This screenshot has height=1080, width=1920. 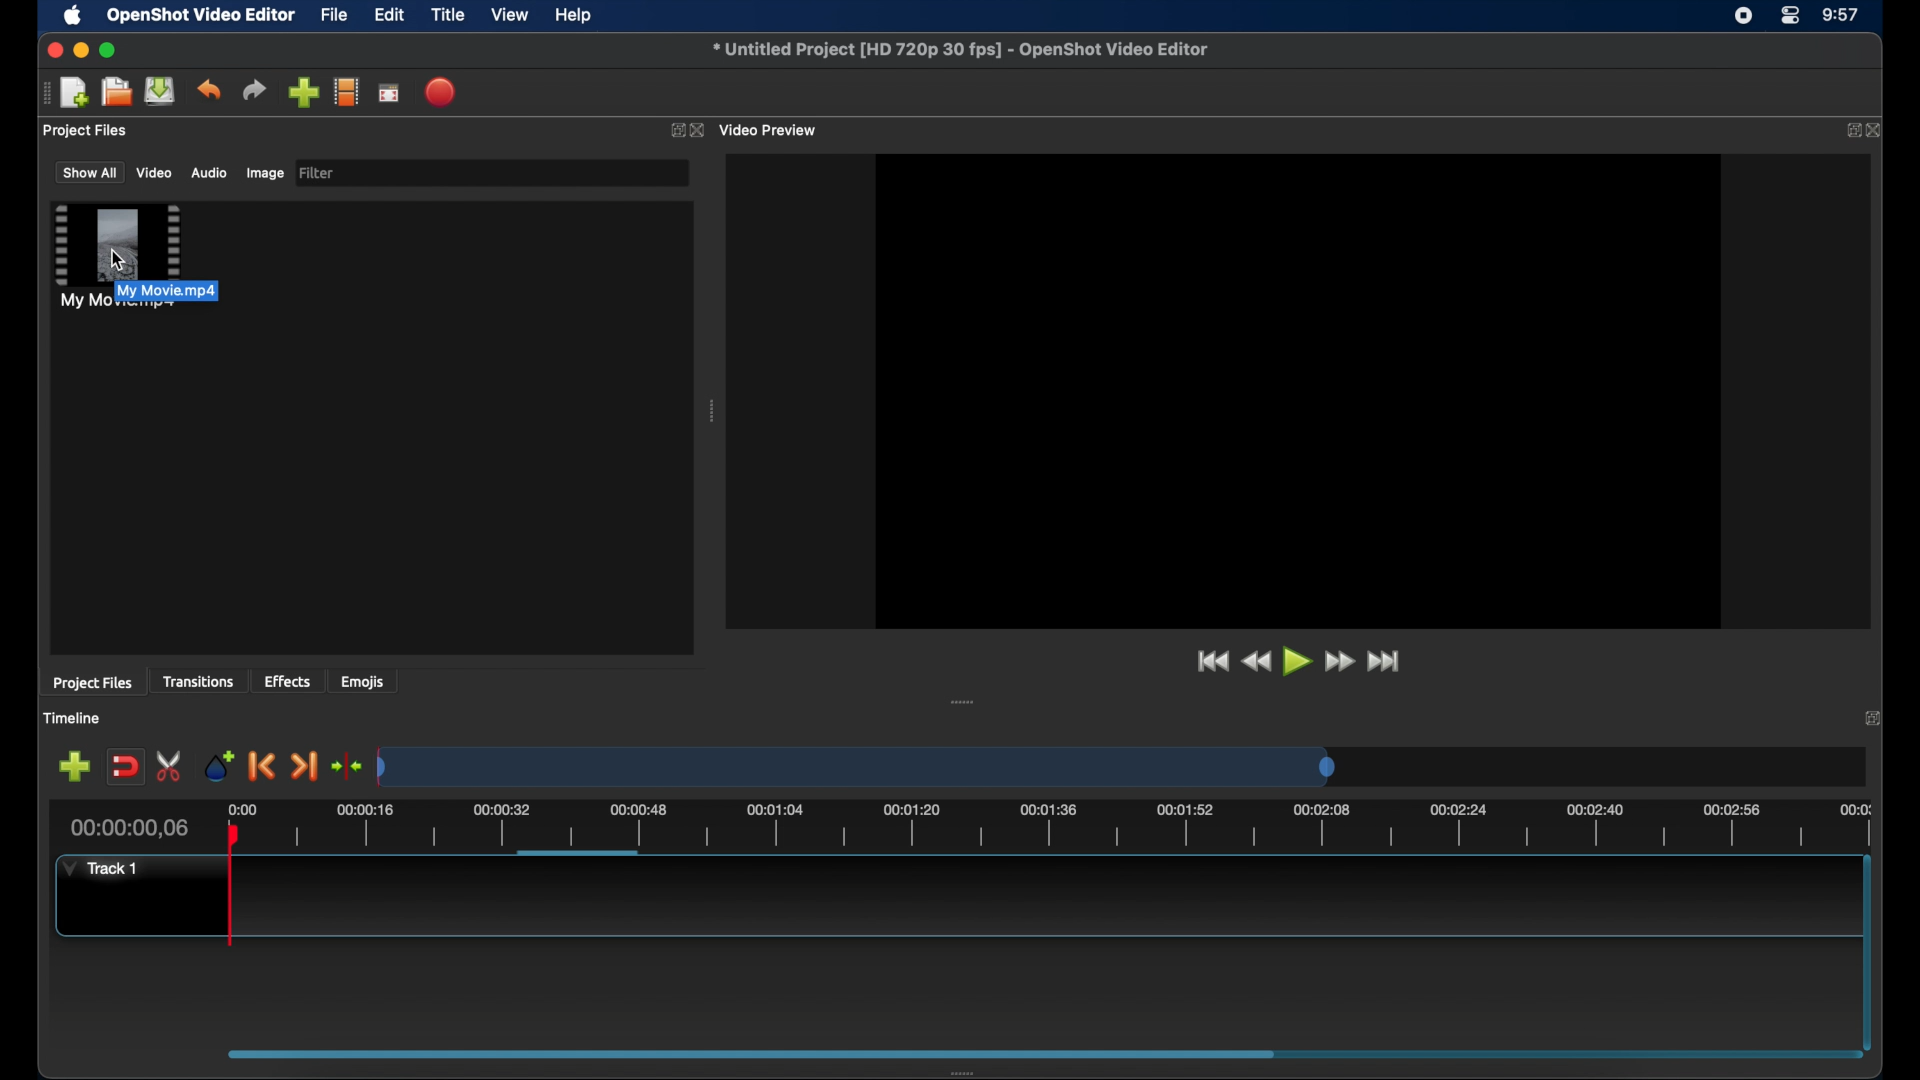 I want to click on close, so click(x=700, y=131).